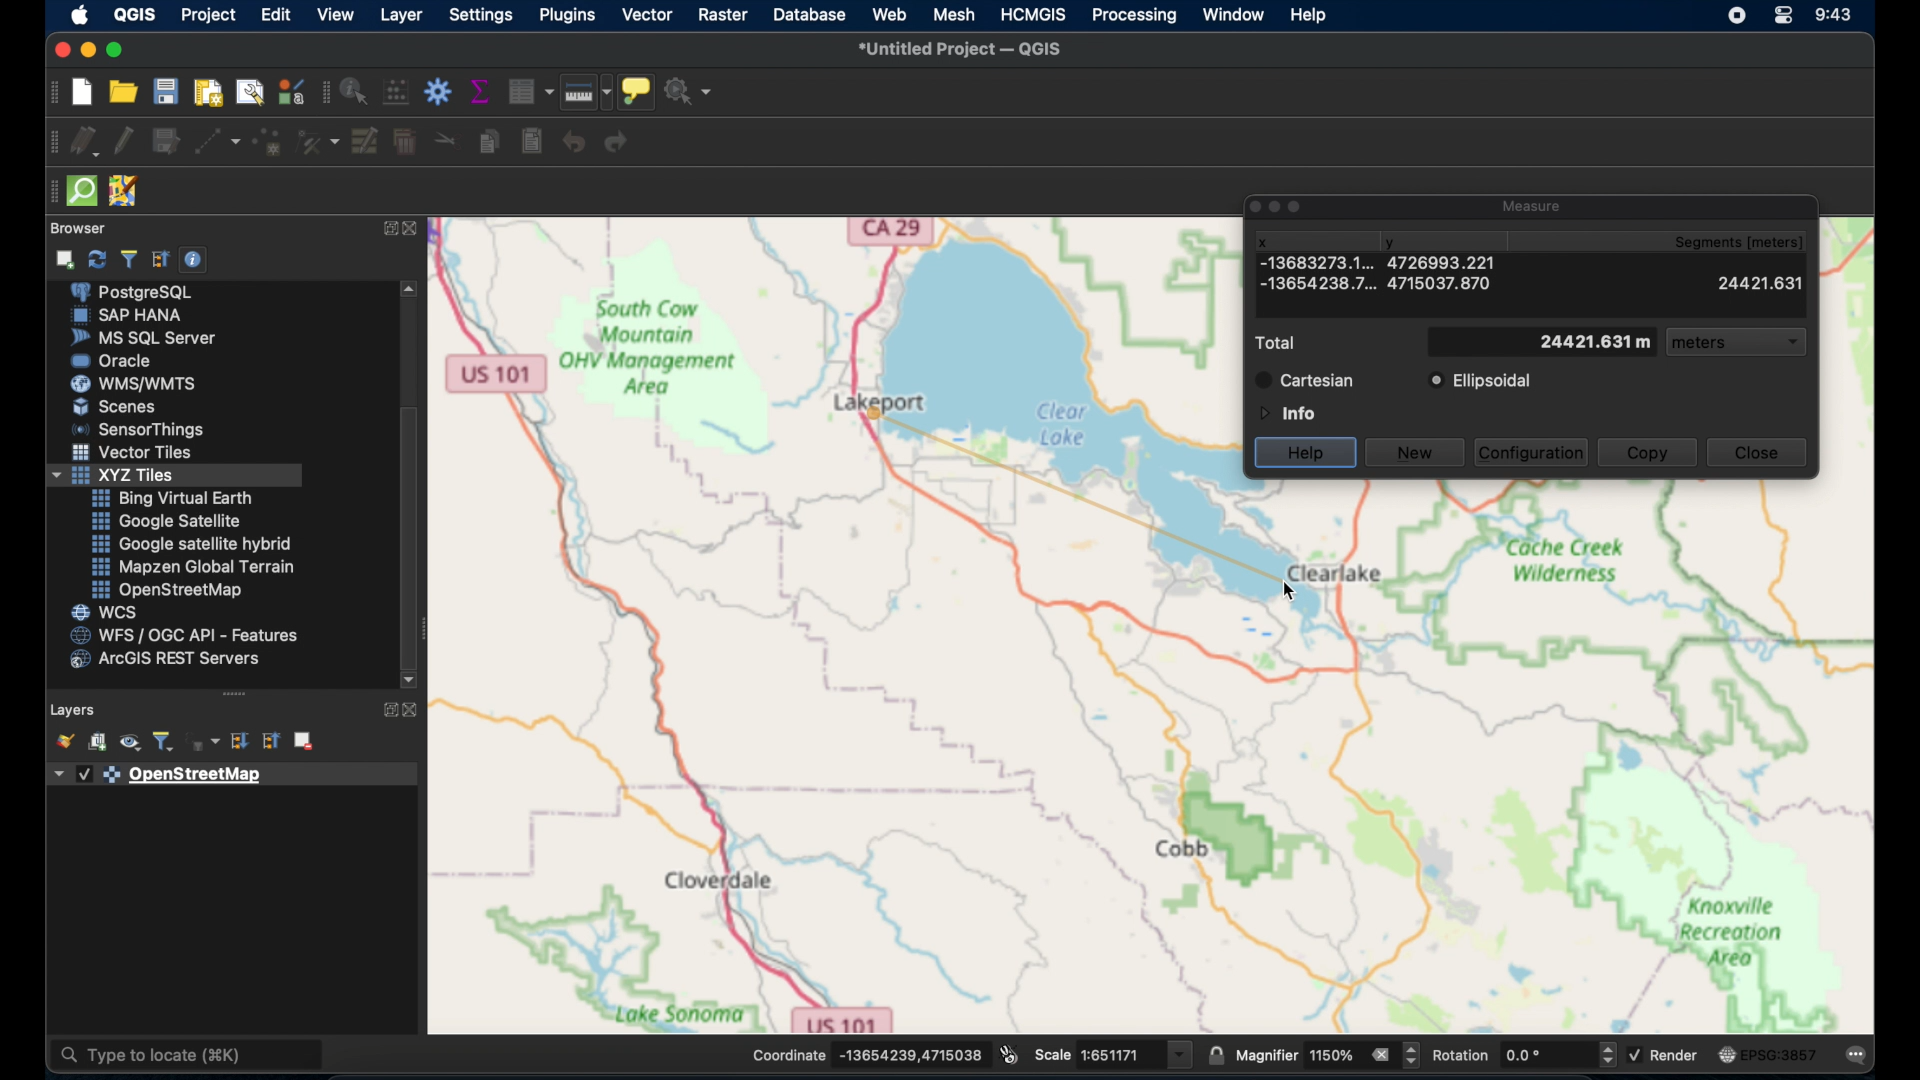 Image resolution: width=1920 pixels, height=1080 pixels. What do you see at coordinates (530, 91) in the screenshot?
I see `show attributes table` at bounding box center [530, 91].